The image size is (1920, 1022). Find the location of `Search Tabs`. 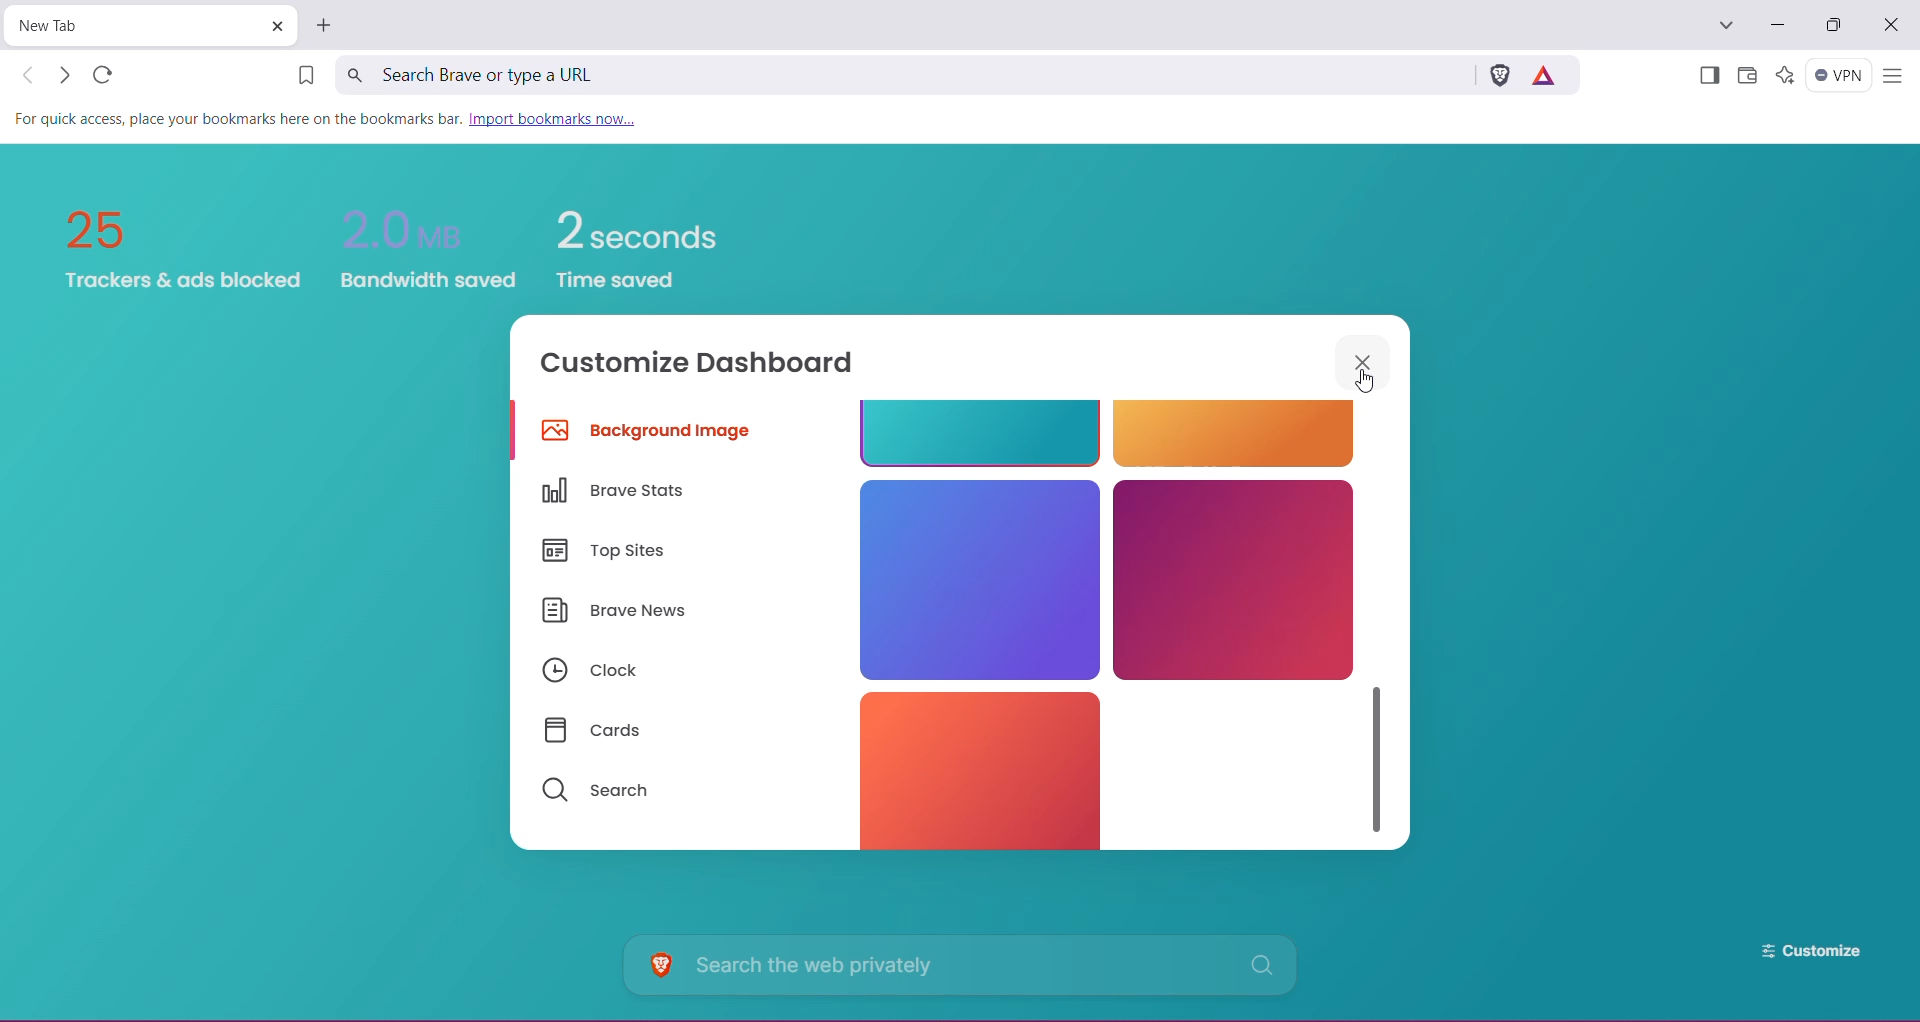

Search Tabs is located at coordinates (1727, 26).